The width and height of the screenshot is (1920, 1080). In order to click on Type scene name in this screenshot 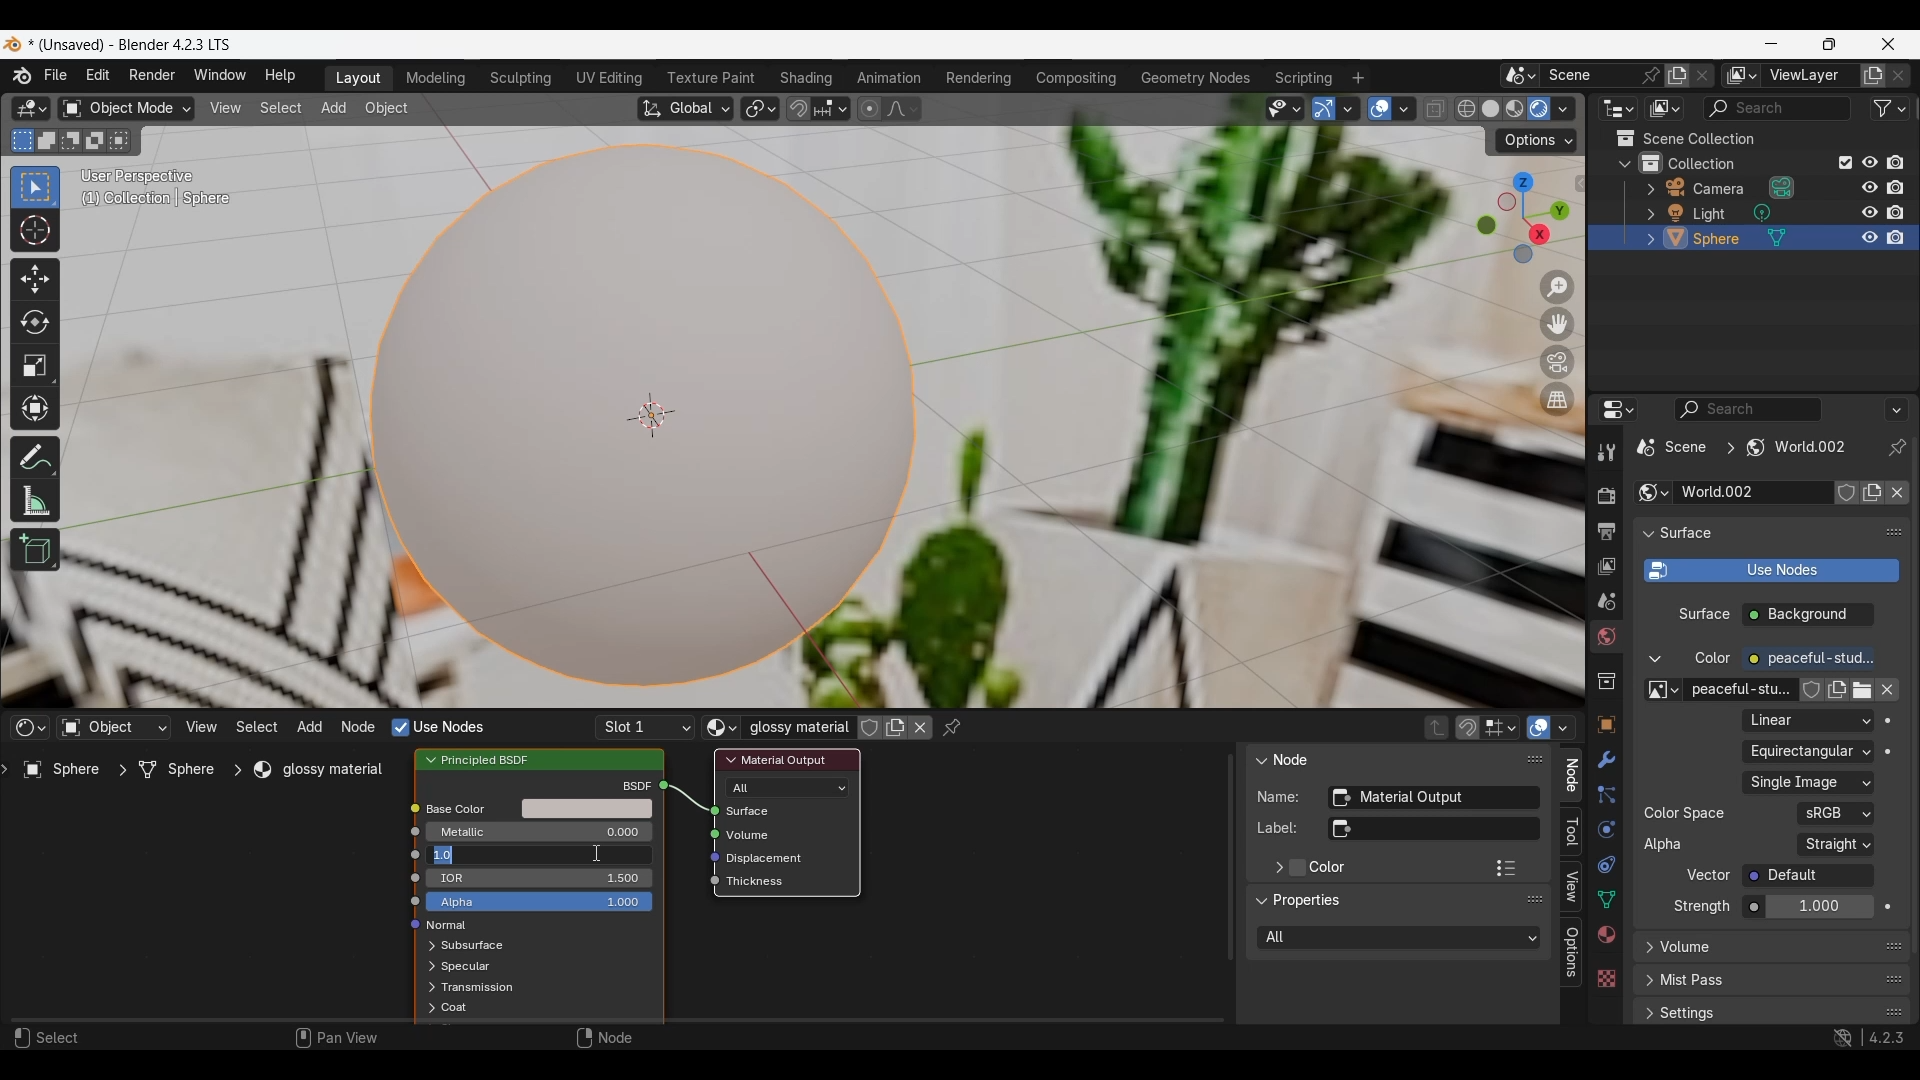, I will do `click(1586, 75)`.